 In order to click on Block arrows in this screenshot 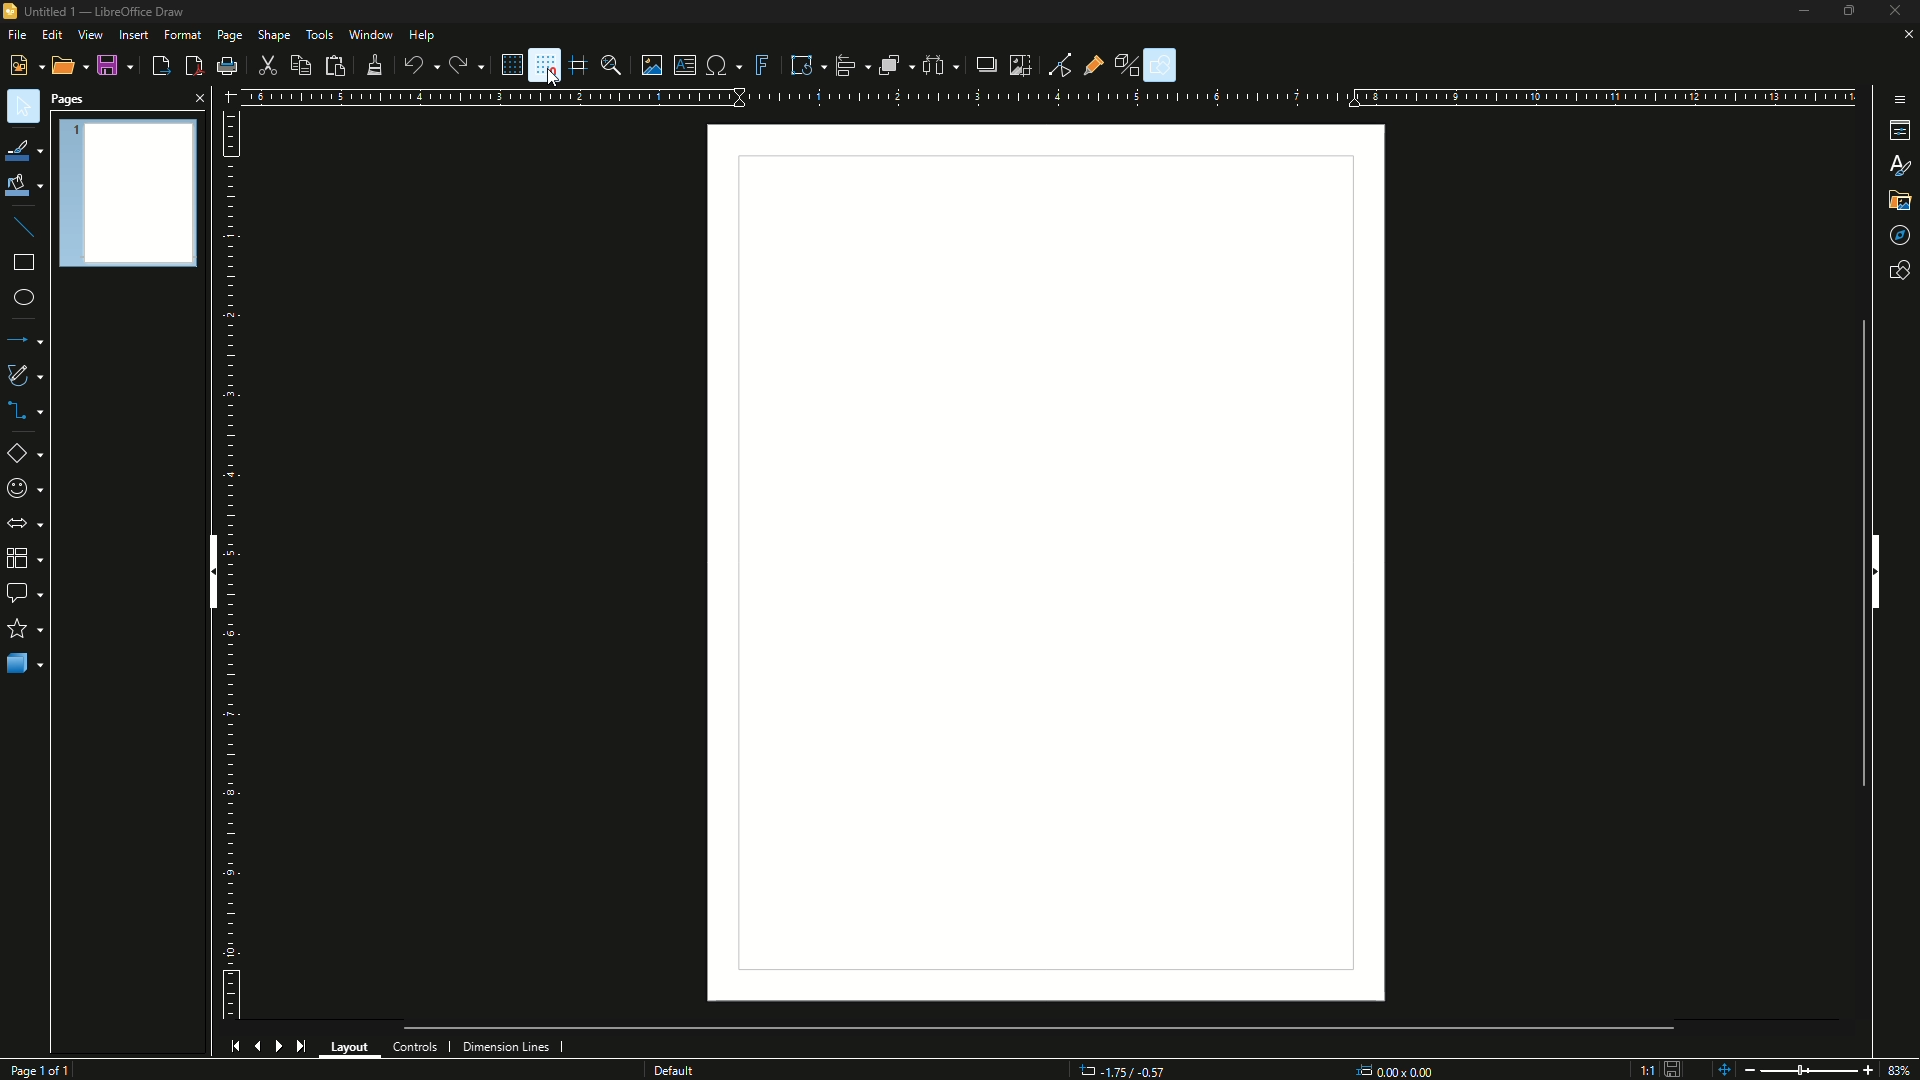, I will do `click(33, 523)`.